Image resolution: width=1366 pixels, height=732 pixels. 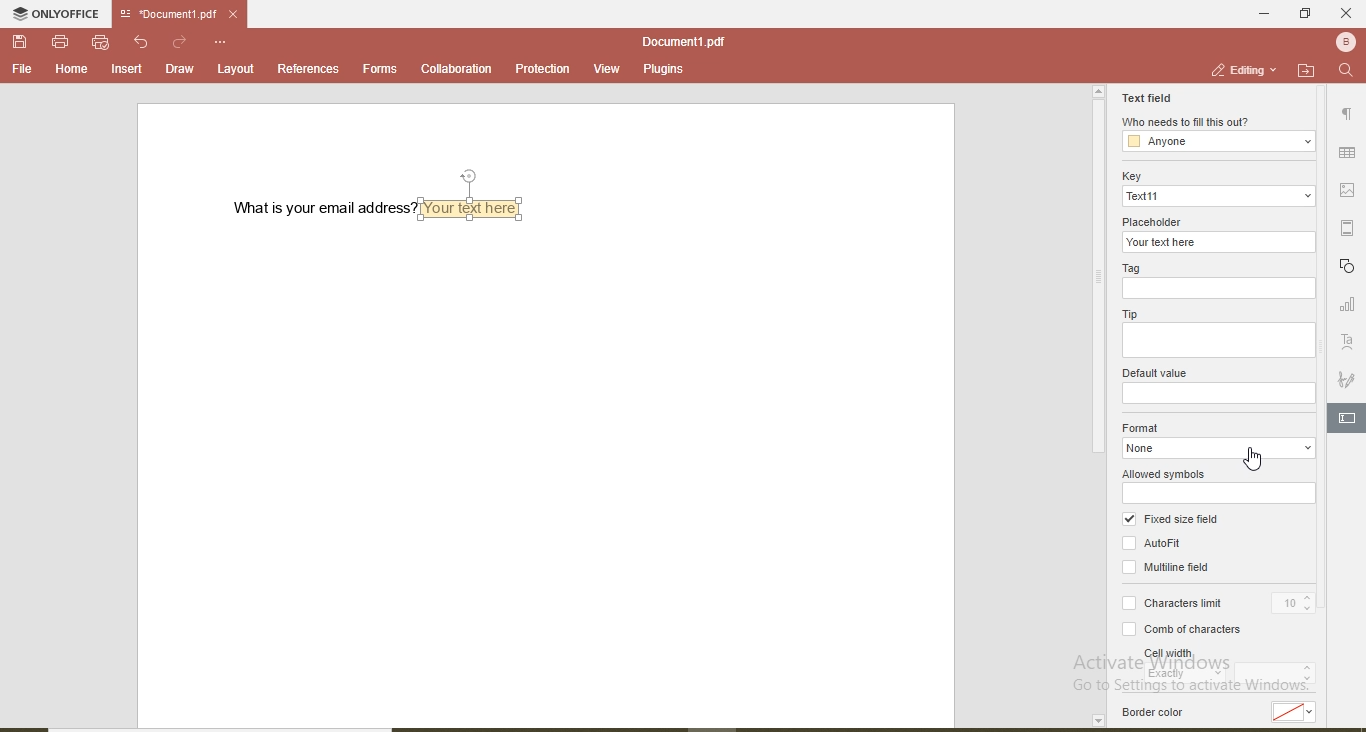 I want to click on layout, so click(x=237, y=68).